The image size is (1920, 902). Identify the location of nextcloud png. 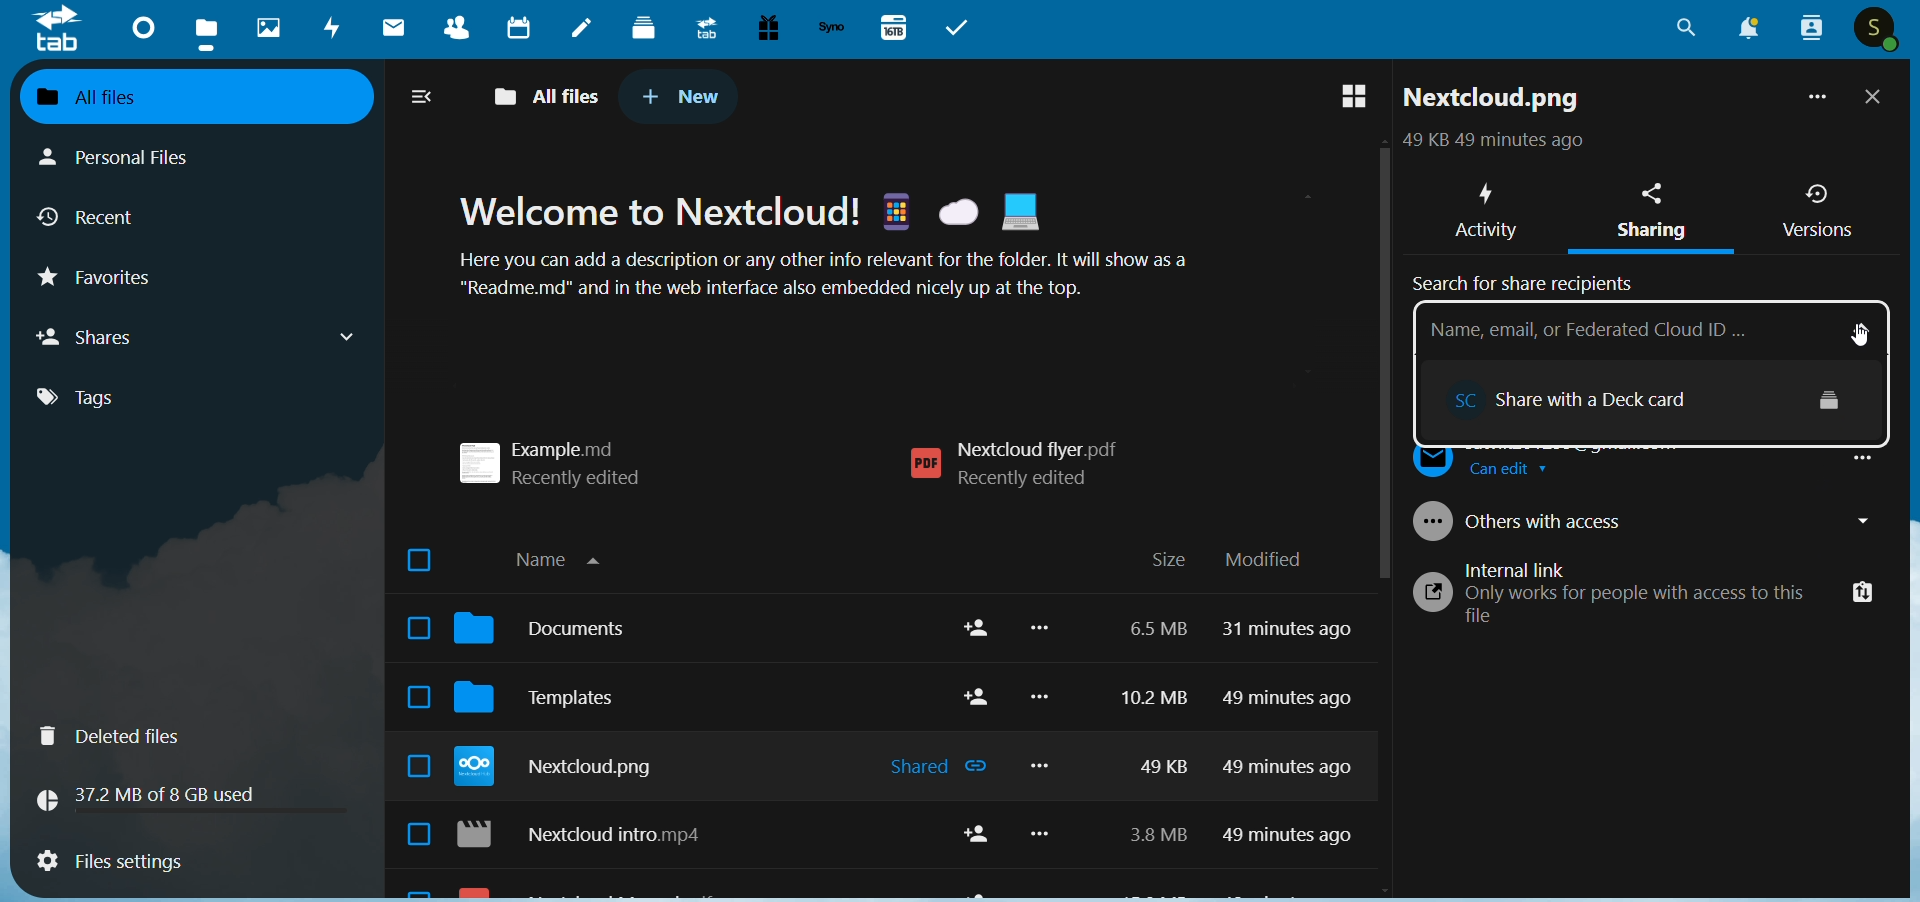
(564, 770).